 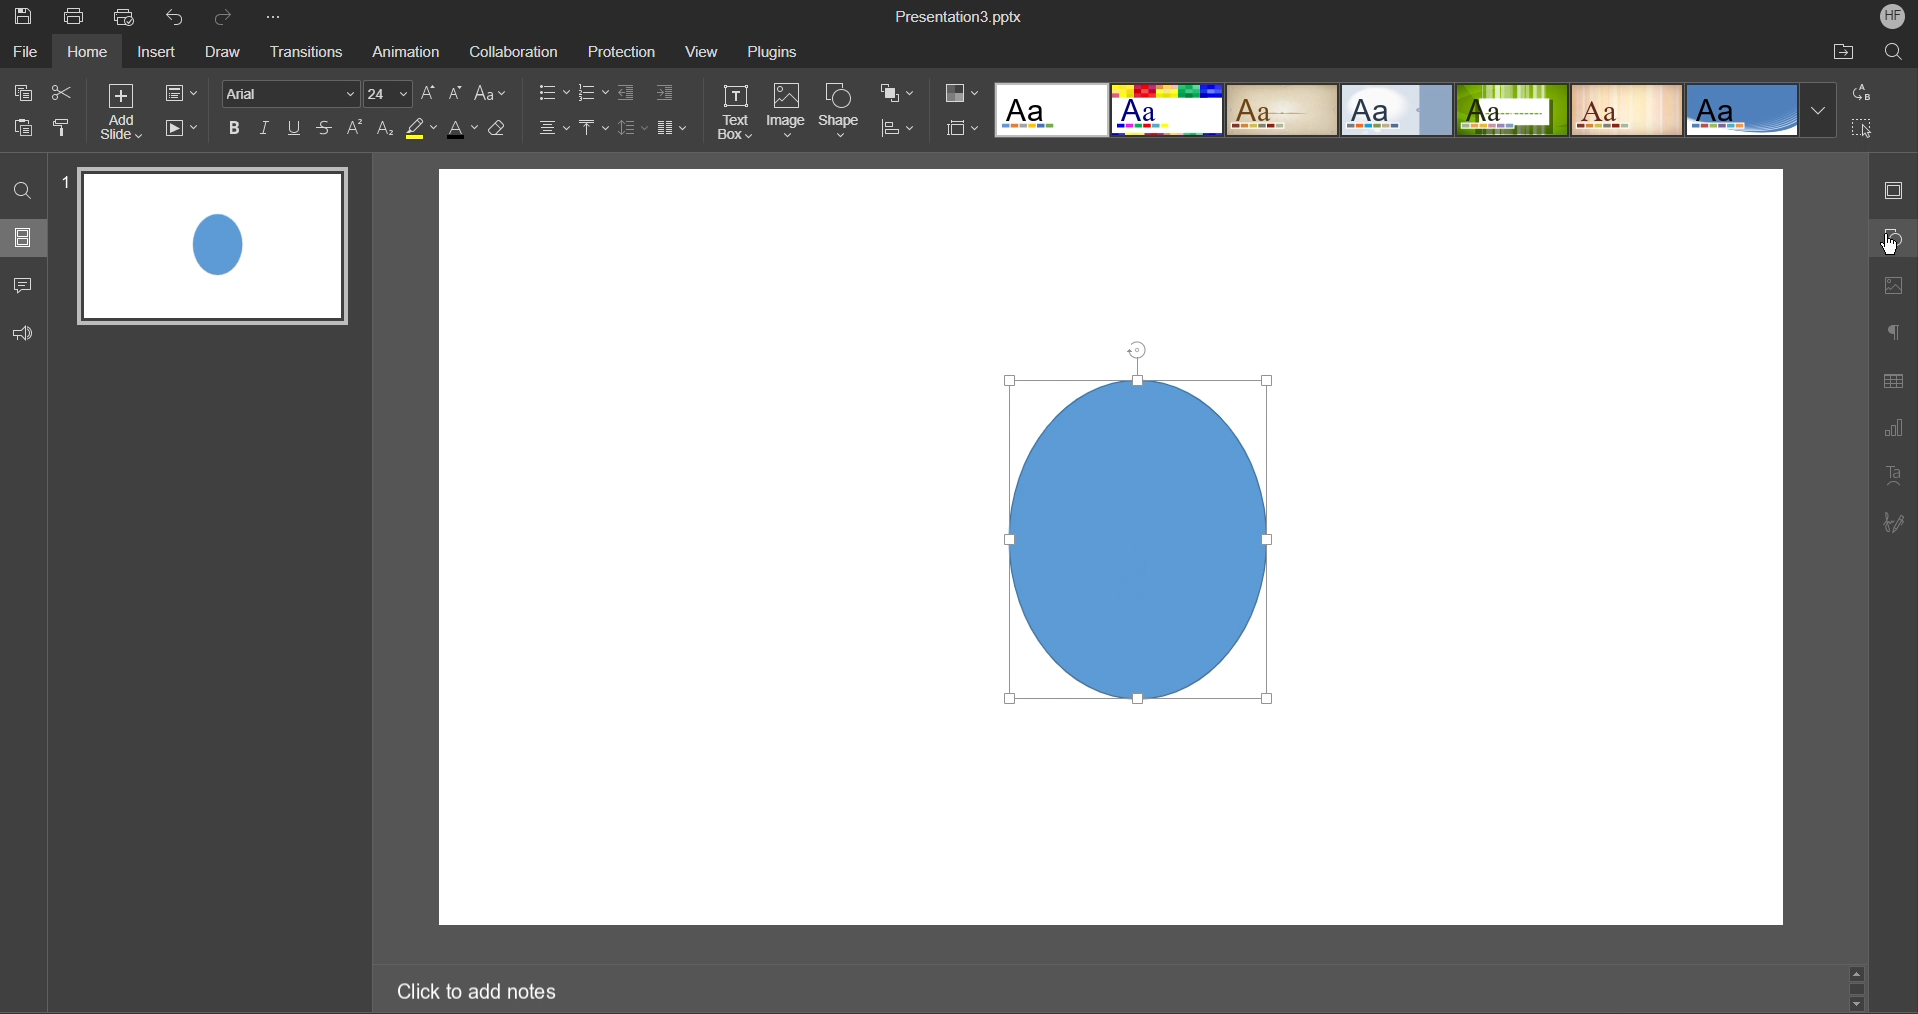 What do you see at coordinates (390, 94) in the screenshot?
I see `24` at bounding box center [390, 94].